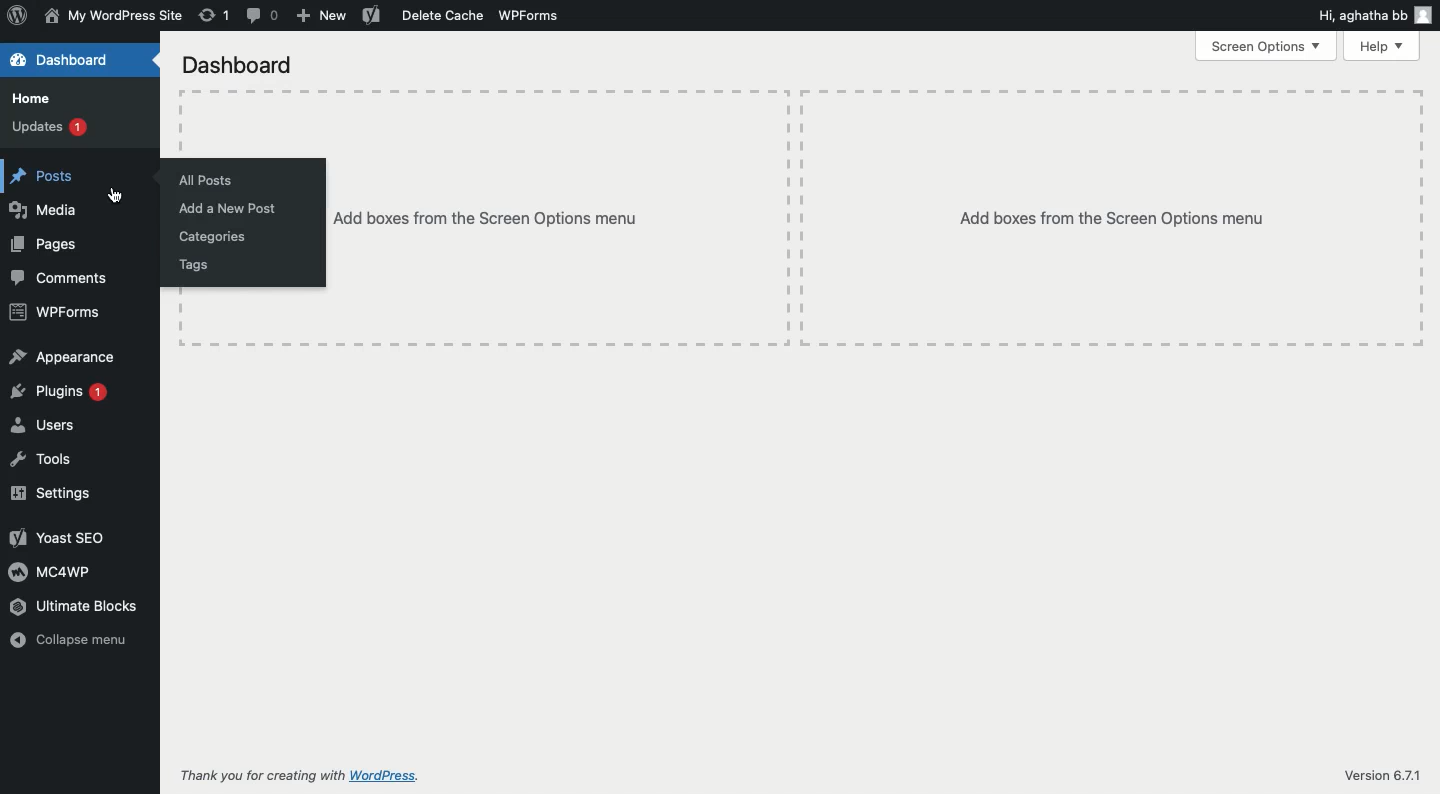  Describe the element at coordinates (74, 606) in the screenshot. I see `Ultimate blocks` at that location.